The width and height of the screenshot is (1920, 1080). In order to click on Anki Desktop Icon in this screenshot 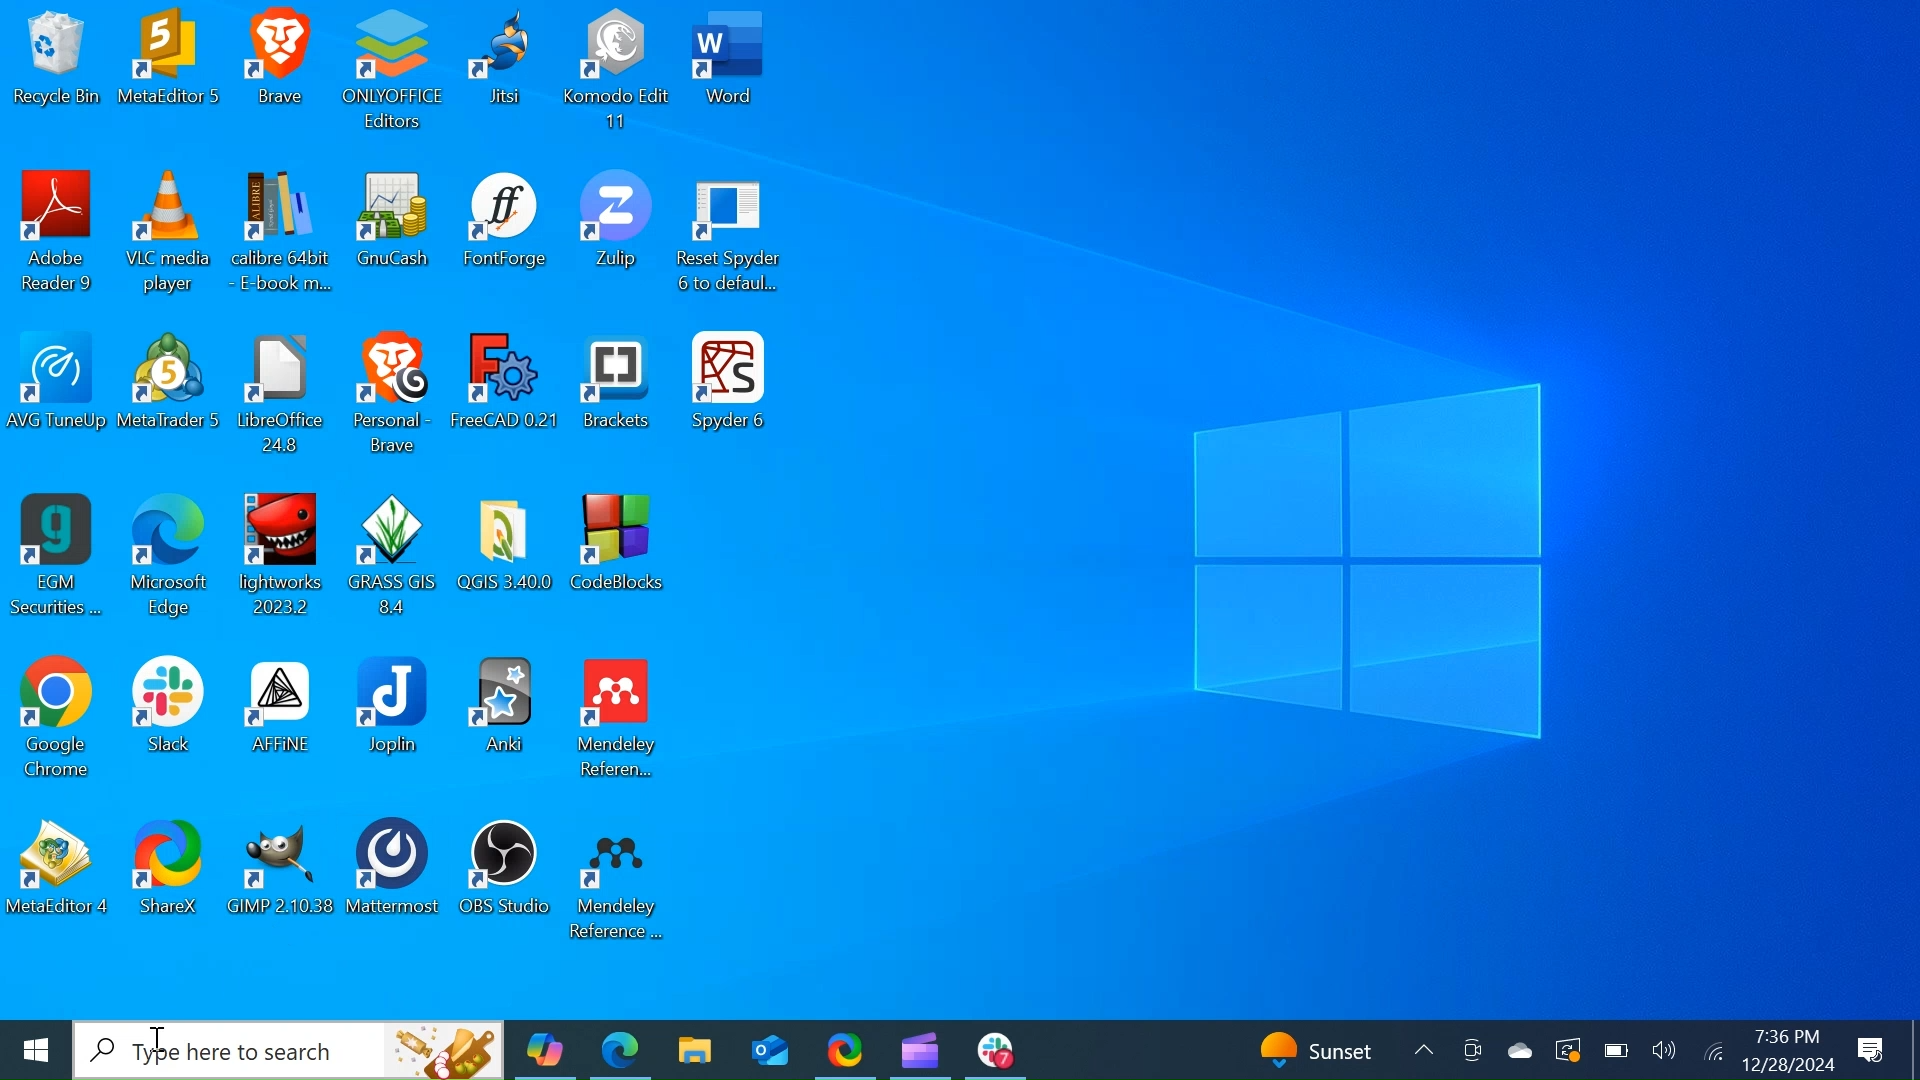, I will do `click(501, 717)`.